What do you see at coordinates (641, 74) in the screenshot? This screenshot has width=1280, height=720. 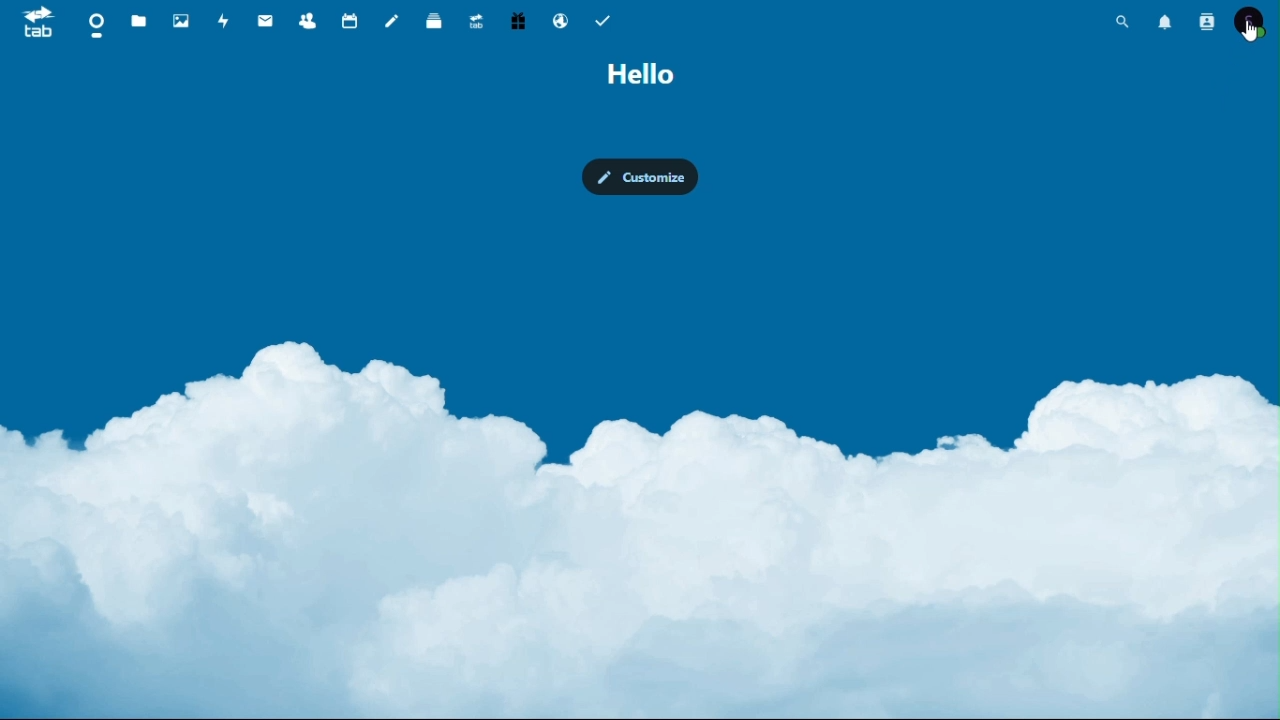 I see `Hello` at bounding box center [641, 74].